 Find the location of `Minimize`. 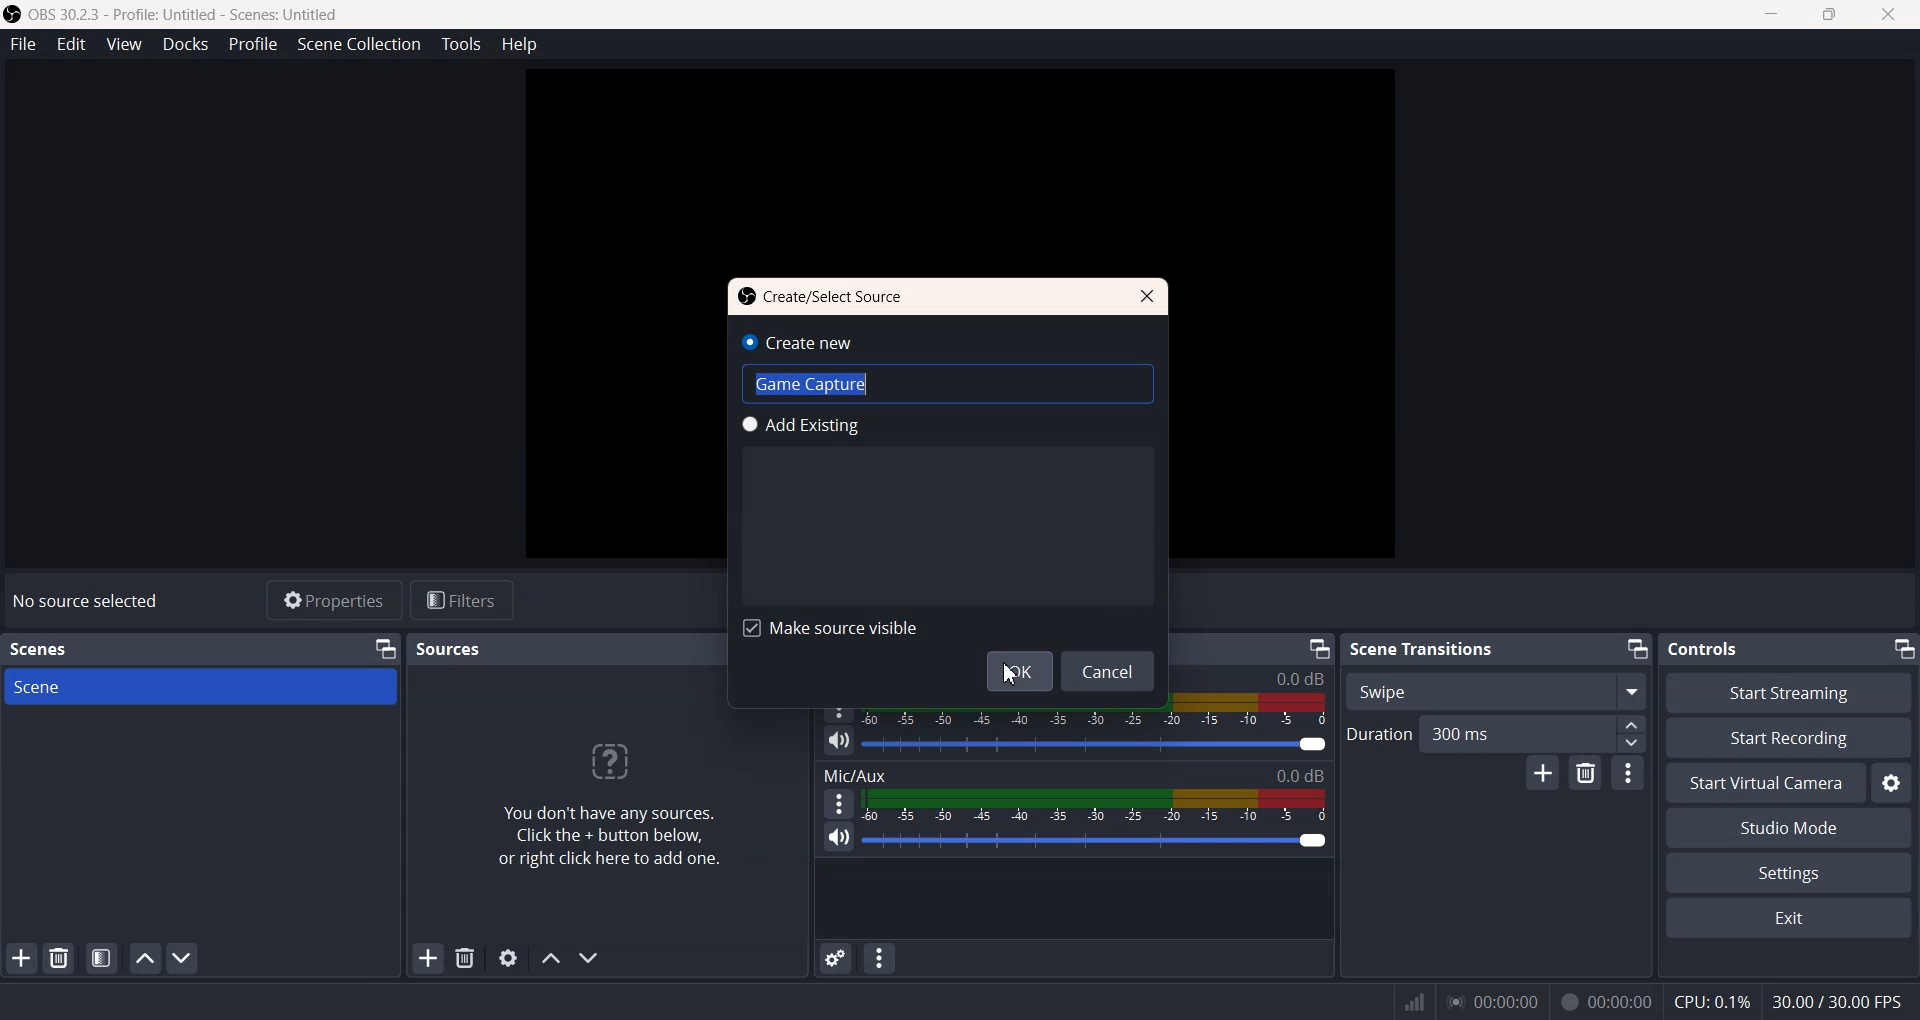

Minimize is located at coordinates (385, 649).